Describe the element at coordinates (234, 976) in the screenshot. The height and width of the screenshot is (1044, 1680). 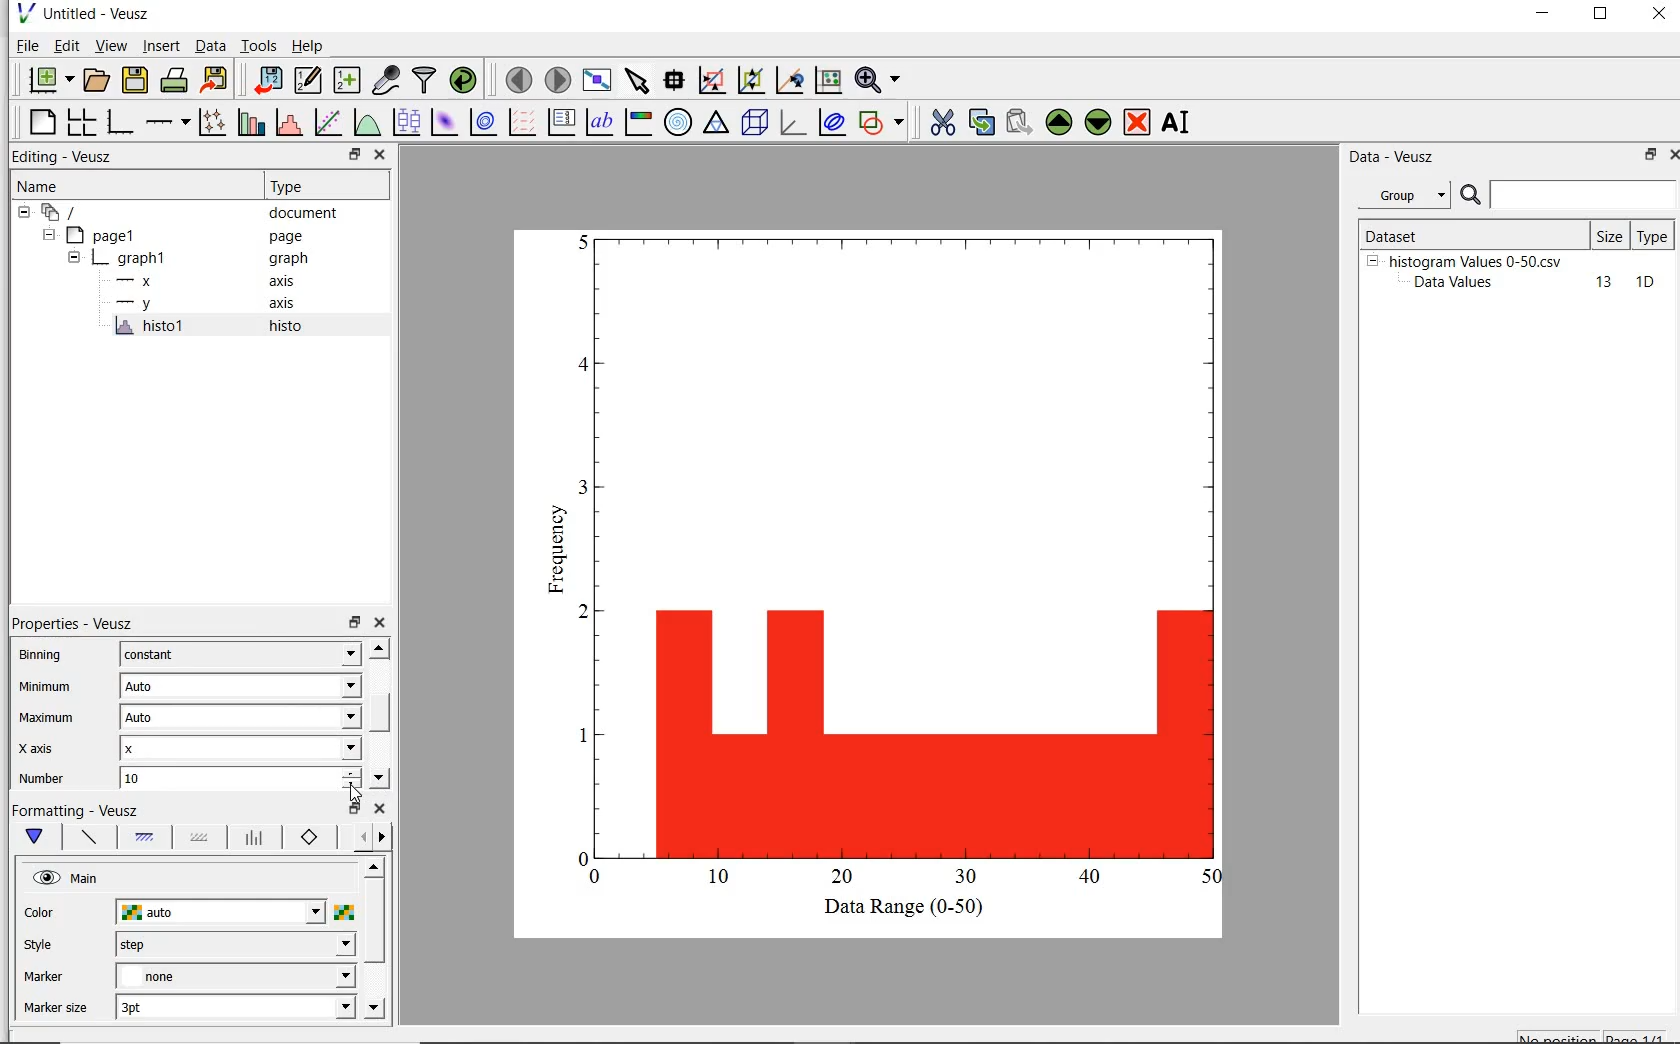
I see `| none vw` at that location.